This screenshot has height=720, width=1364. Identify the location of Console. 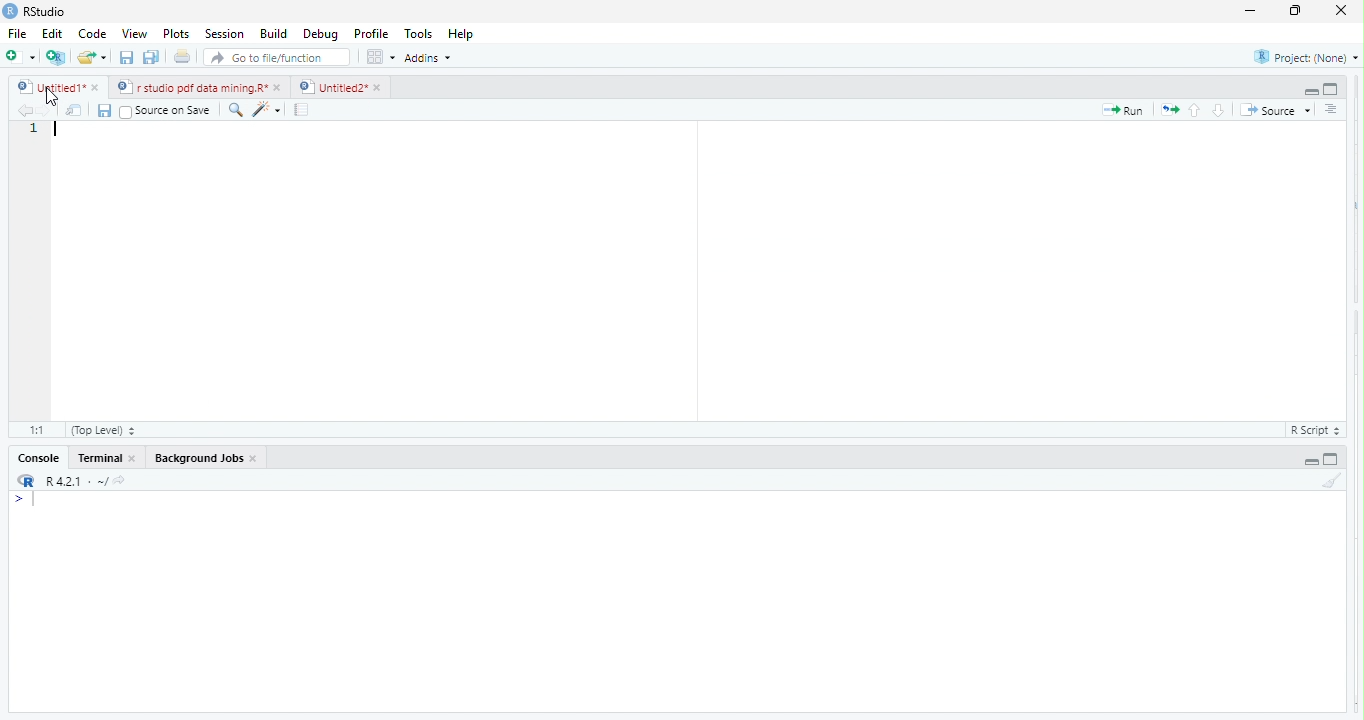
(38, 459).